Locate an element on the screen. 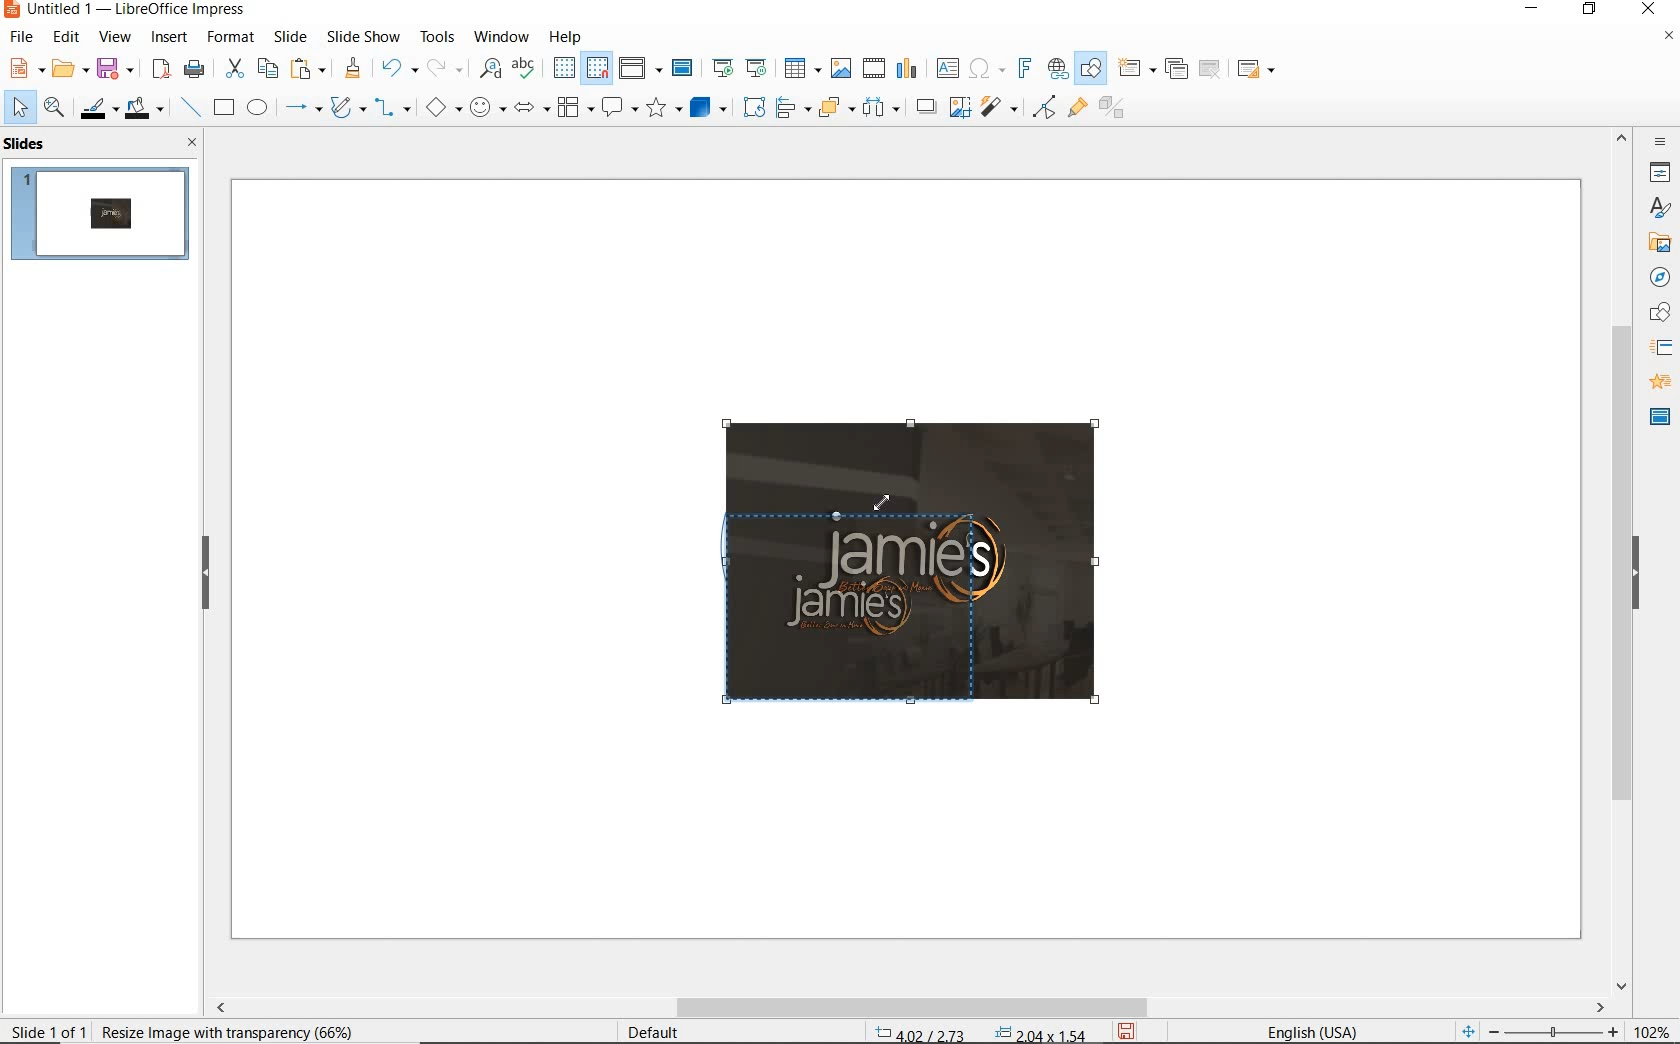 This screenshot has height=1044, width=1680. connectors is located at coordinates (393, 110).